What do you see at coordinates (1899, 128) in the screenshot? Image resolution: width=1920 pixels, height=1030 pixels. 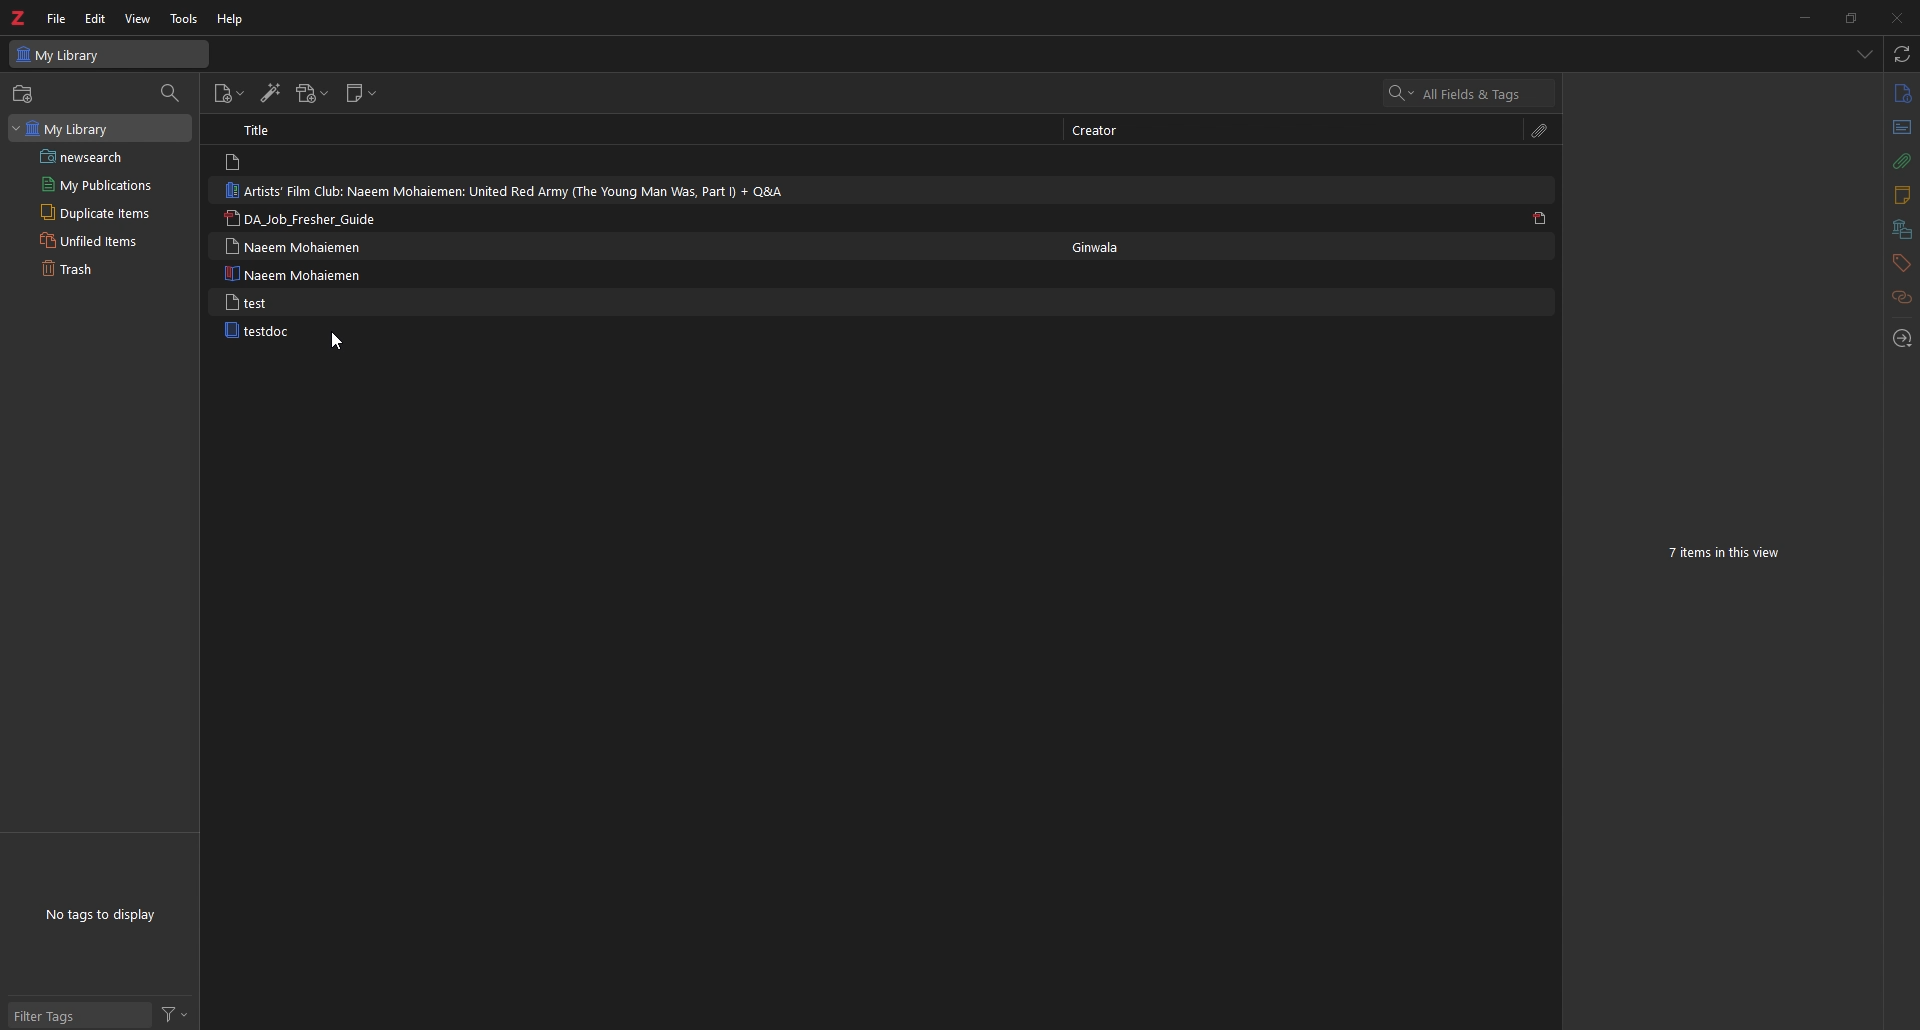 I see `abstract` at bounding box center [1899, 128].